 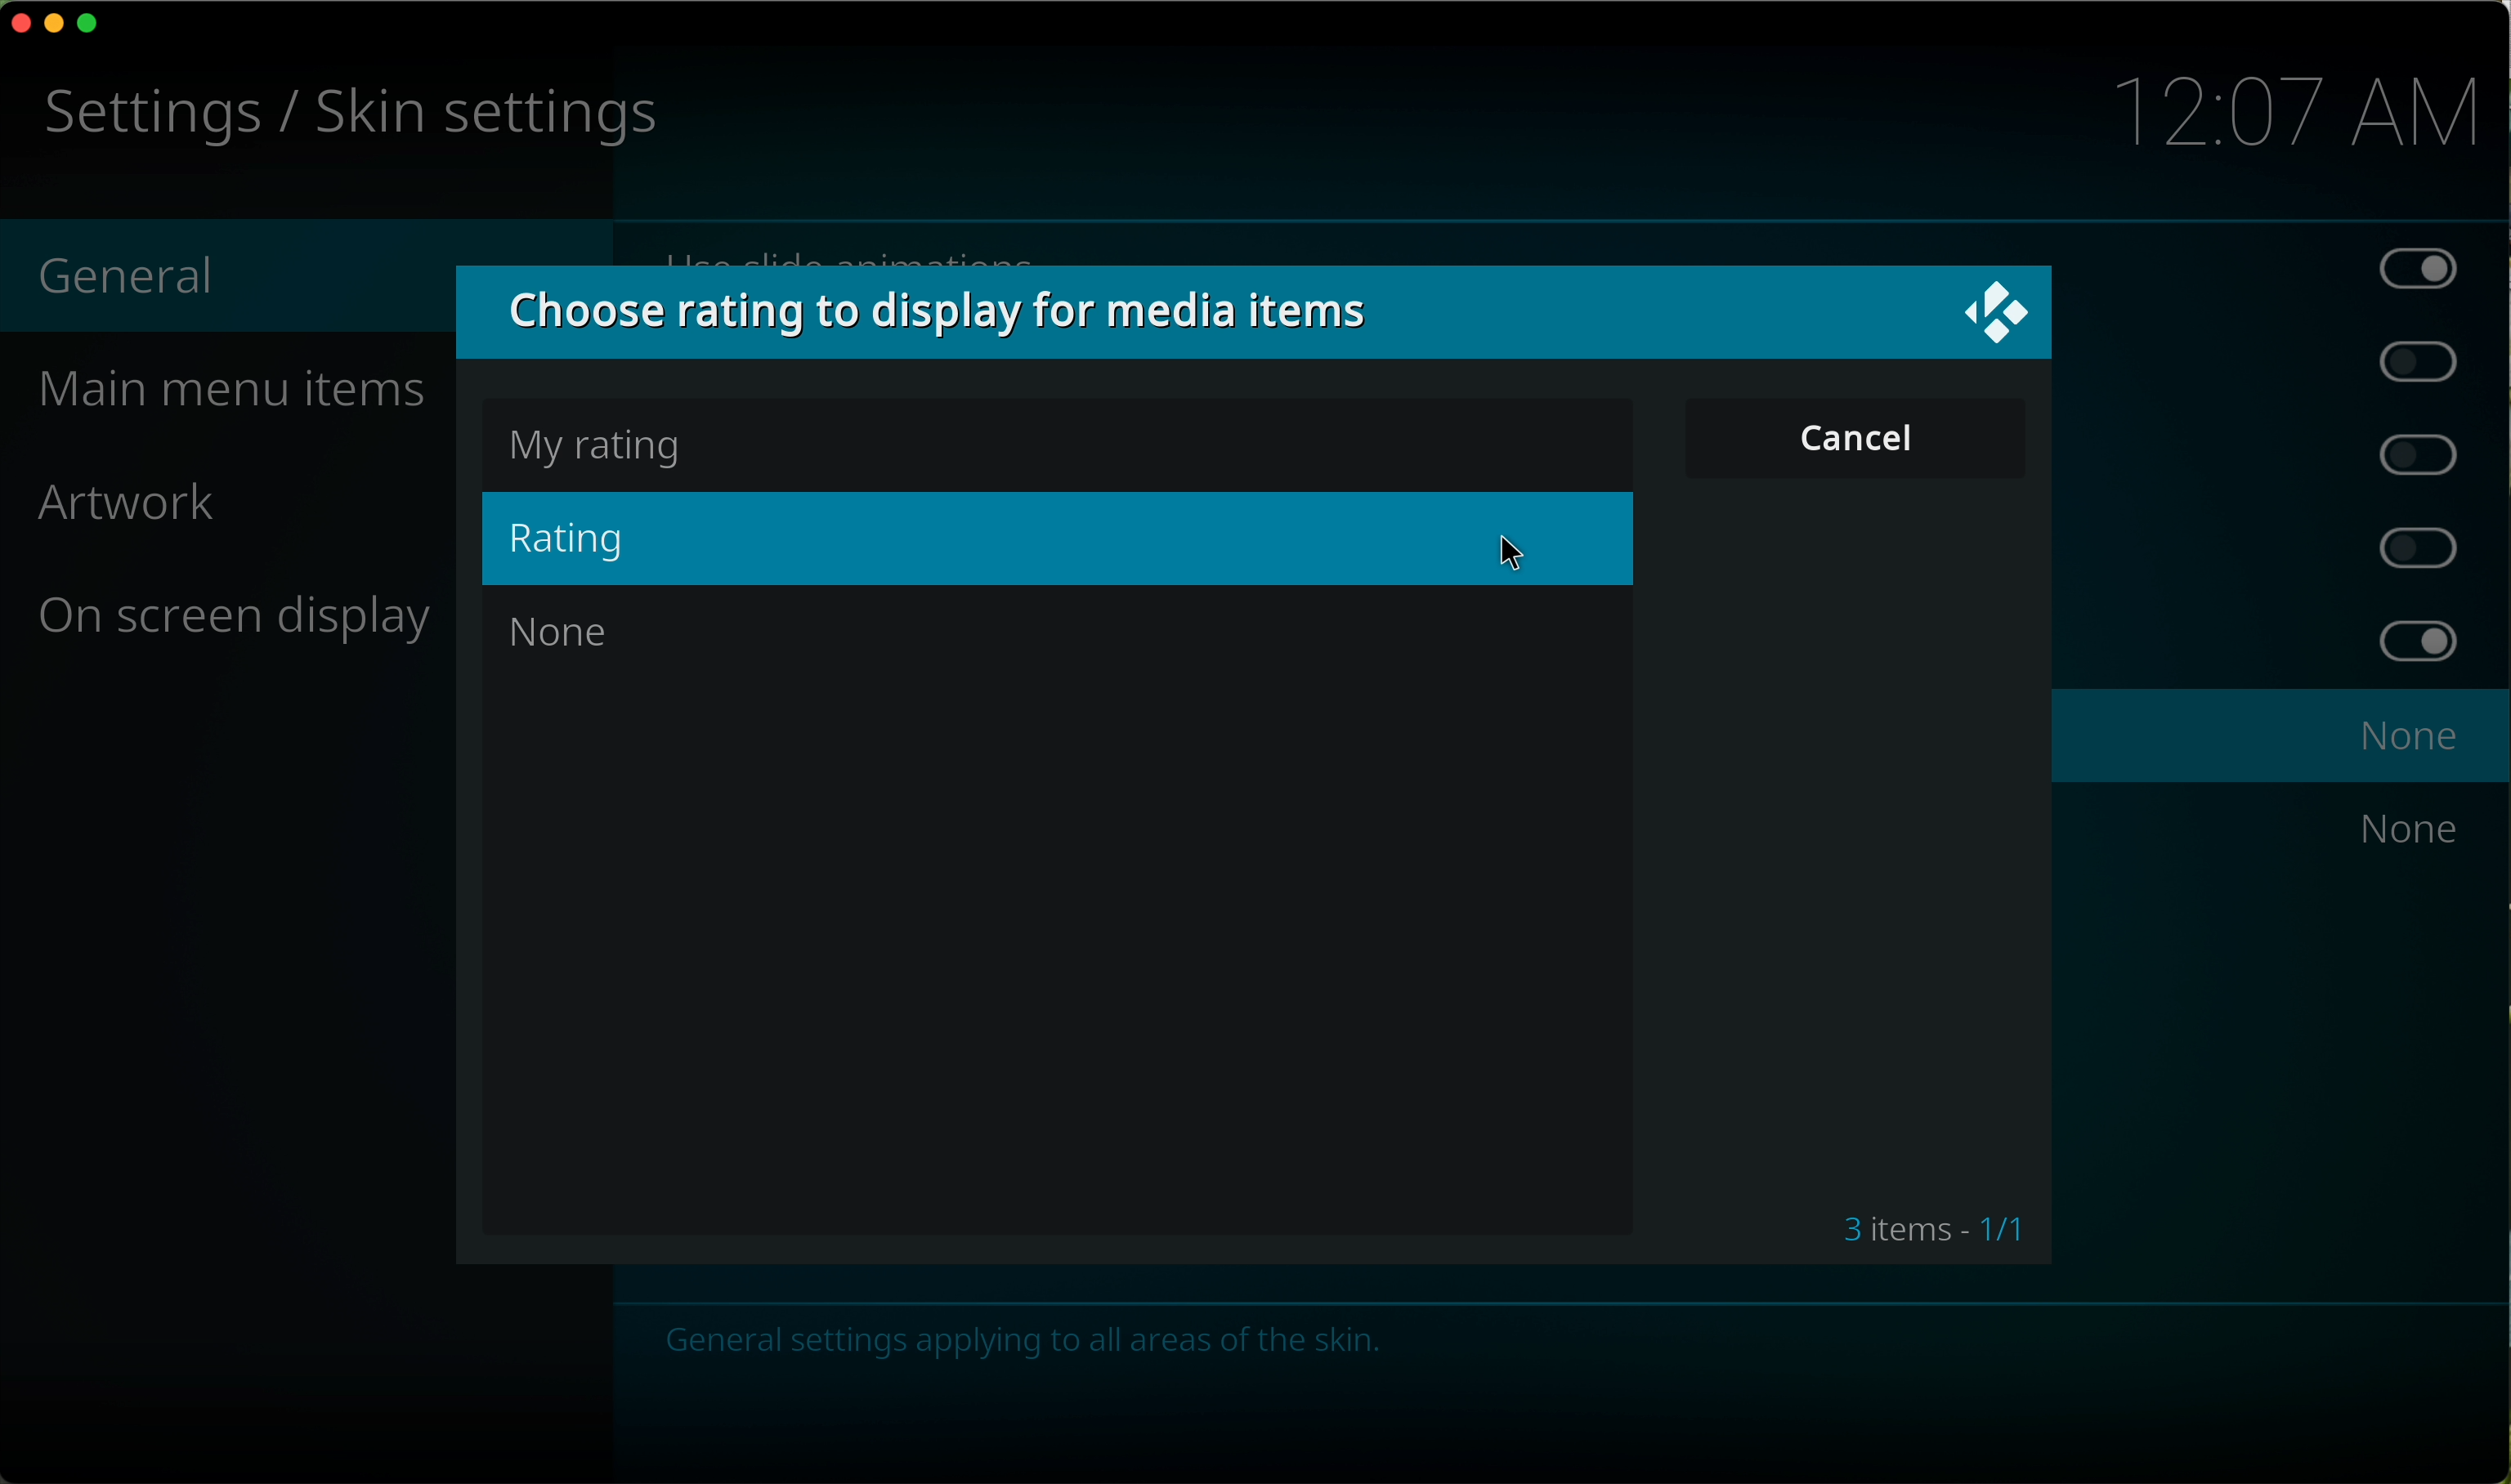 What do you see at coordinates (1566, 250) in the screenshot?
I see `use slide animations` at bounding box center [1566, 250].